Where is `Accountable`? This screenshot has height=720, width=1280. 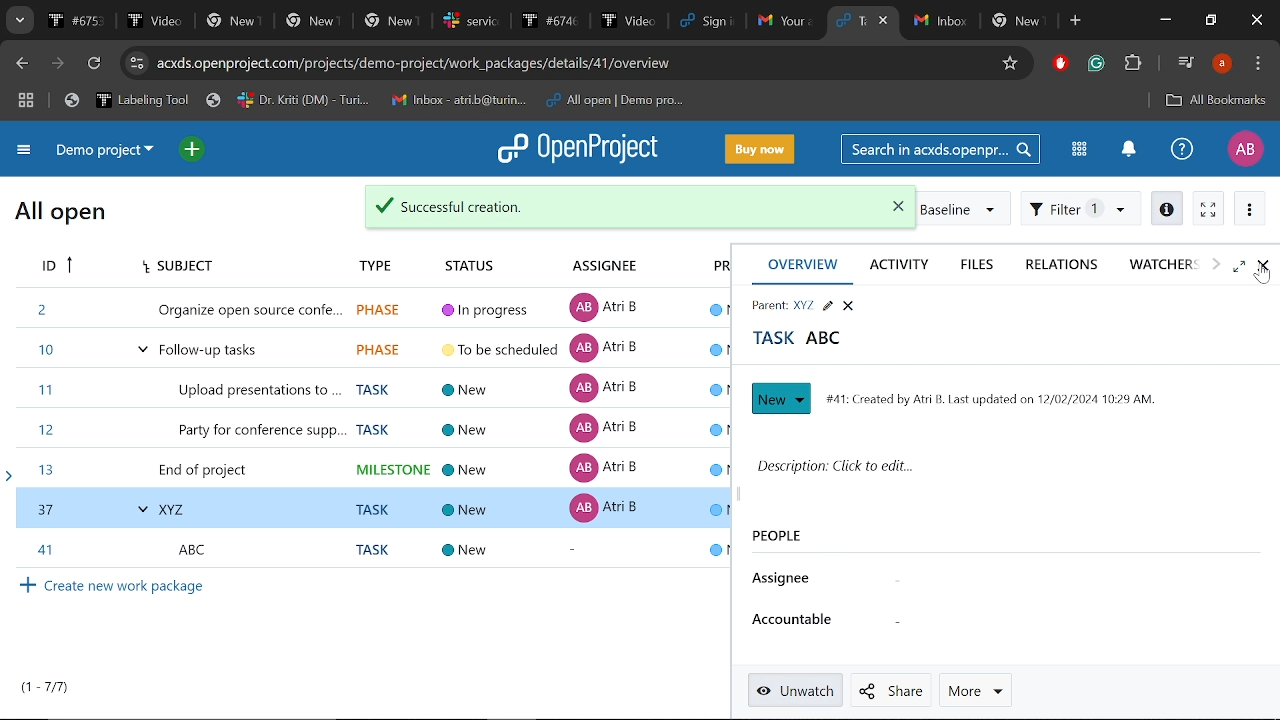 Accountable is located at coordinates (798, 624).